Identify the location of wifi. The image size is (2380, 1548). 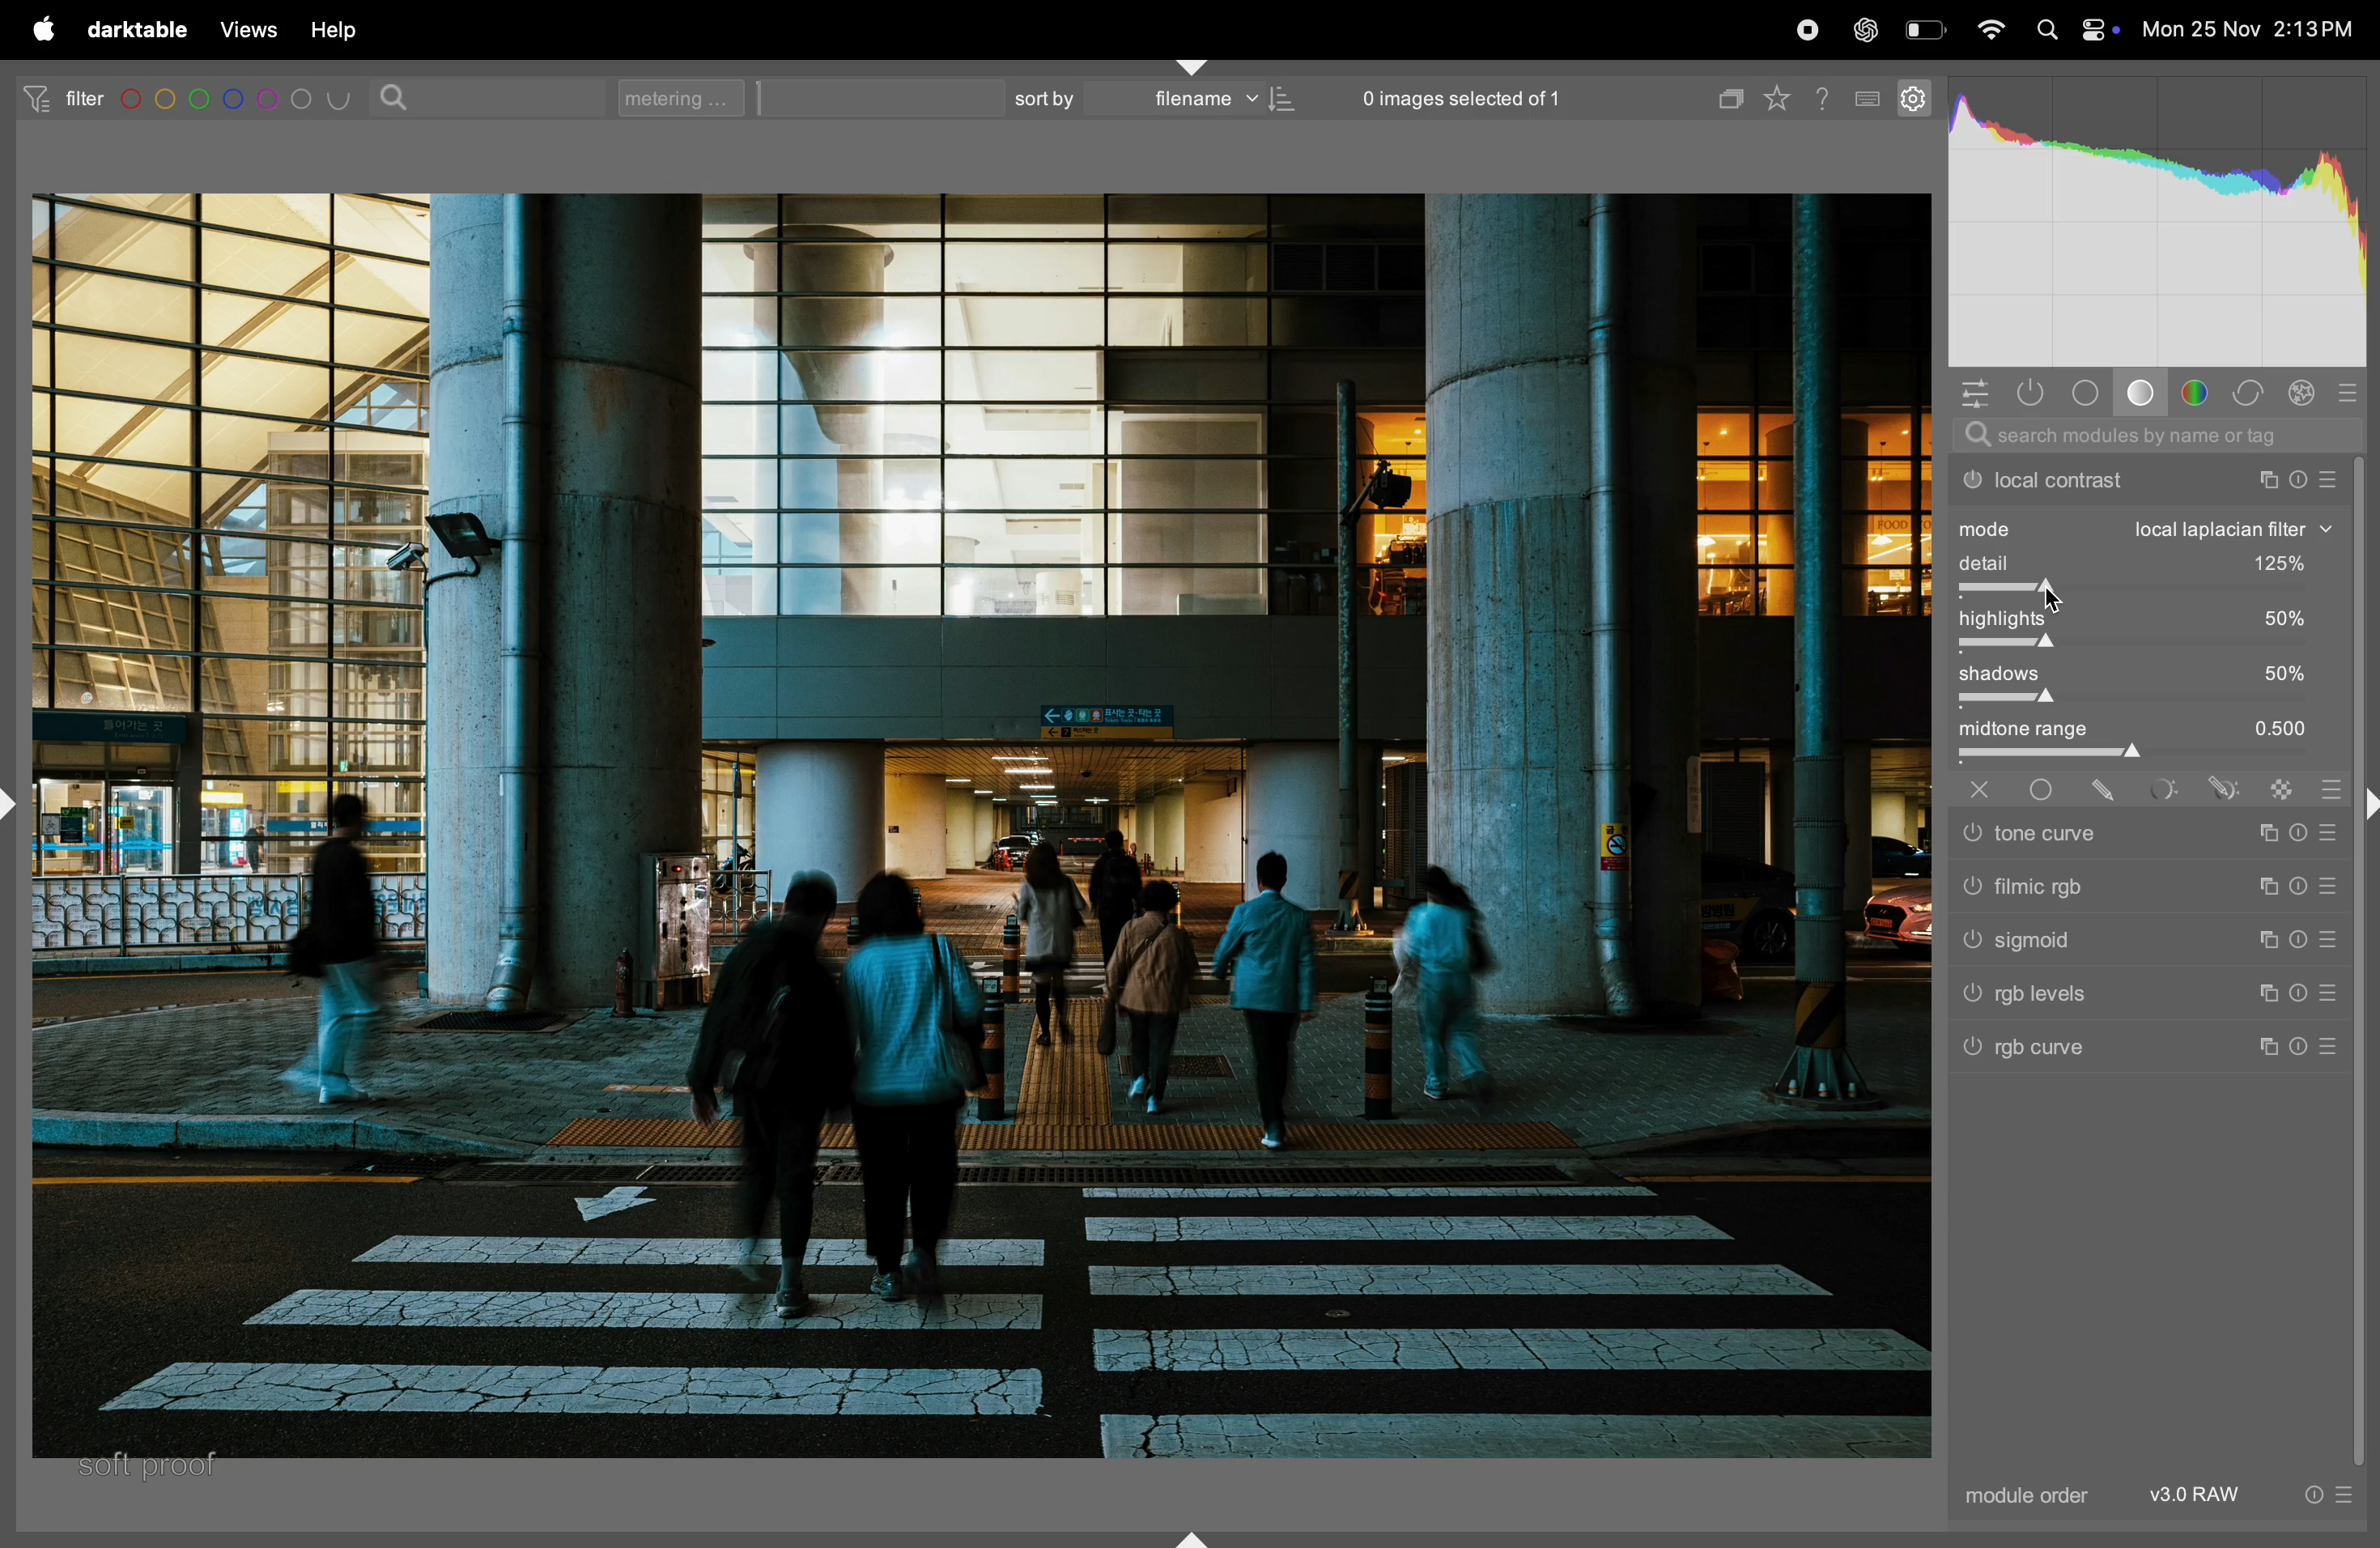
(1992, 33).